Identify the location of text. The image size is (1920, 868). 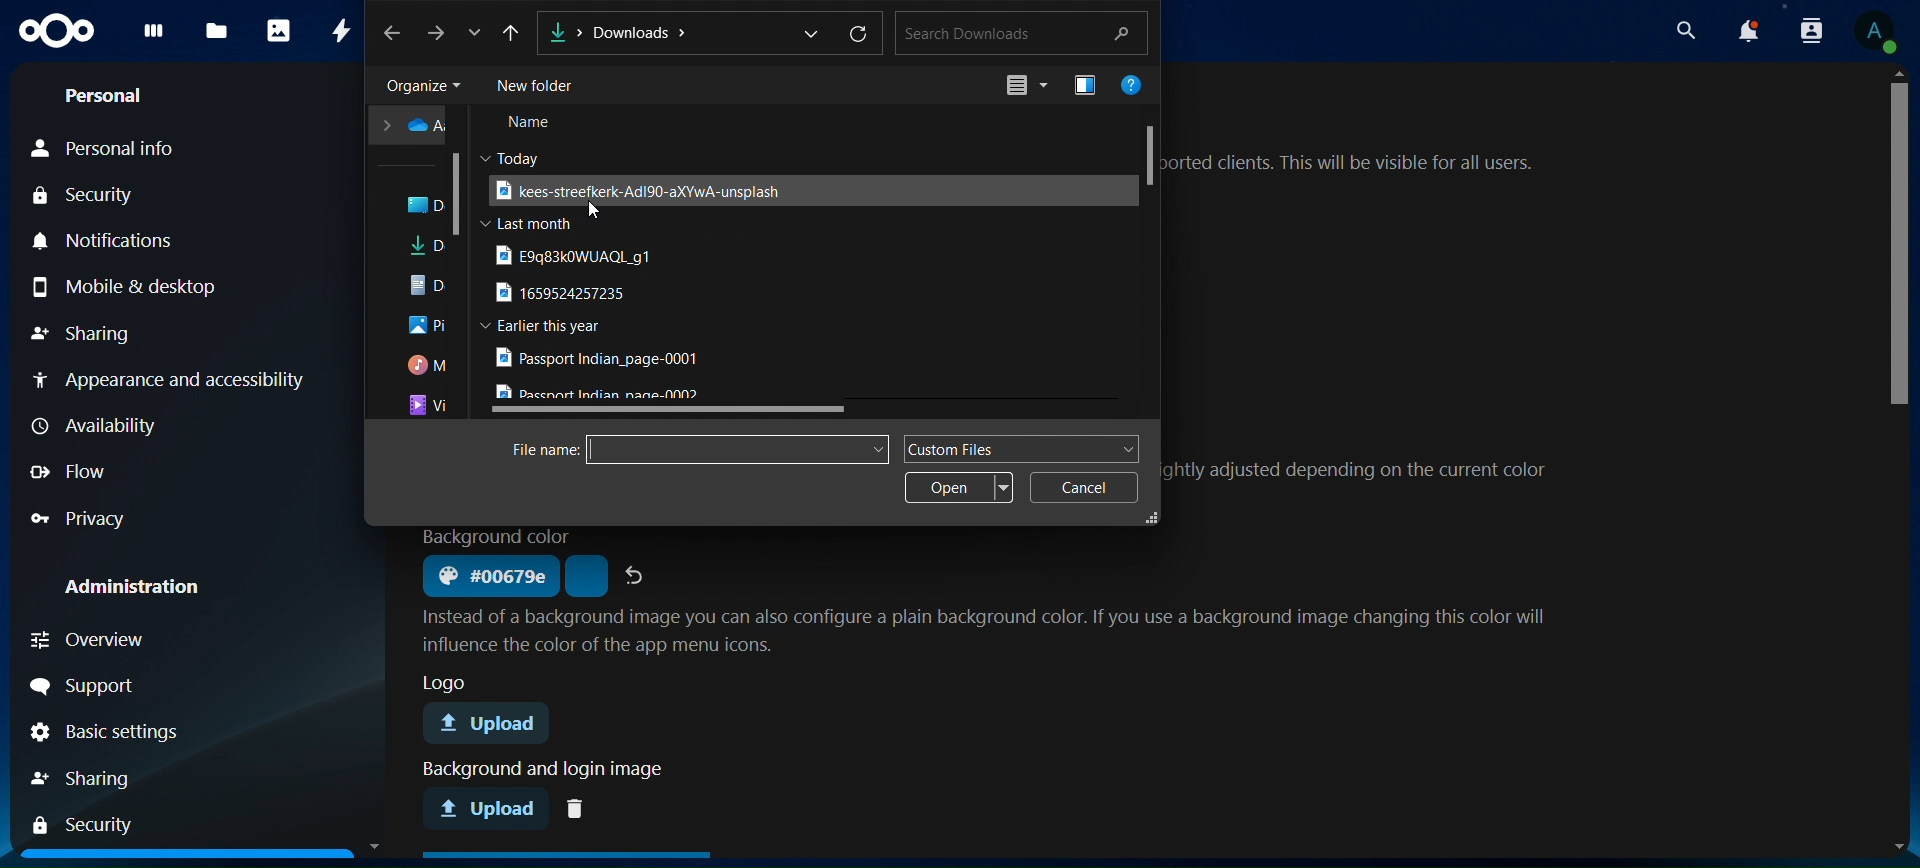
(992, 629).